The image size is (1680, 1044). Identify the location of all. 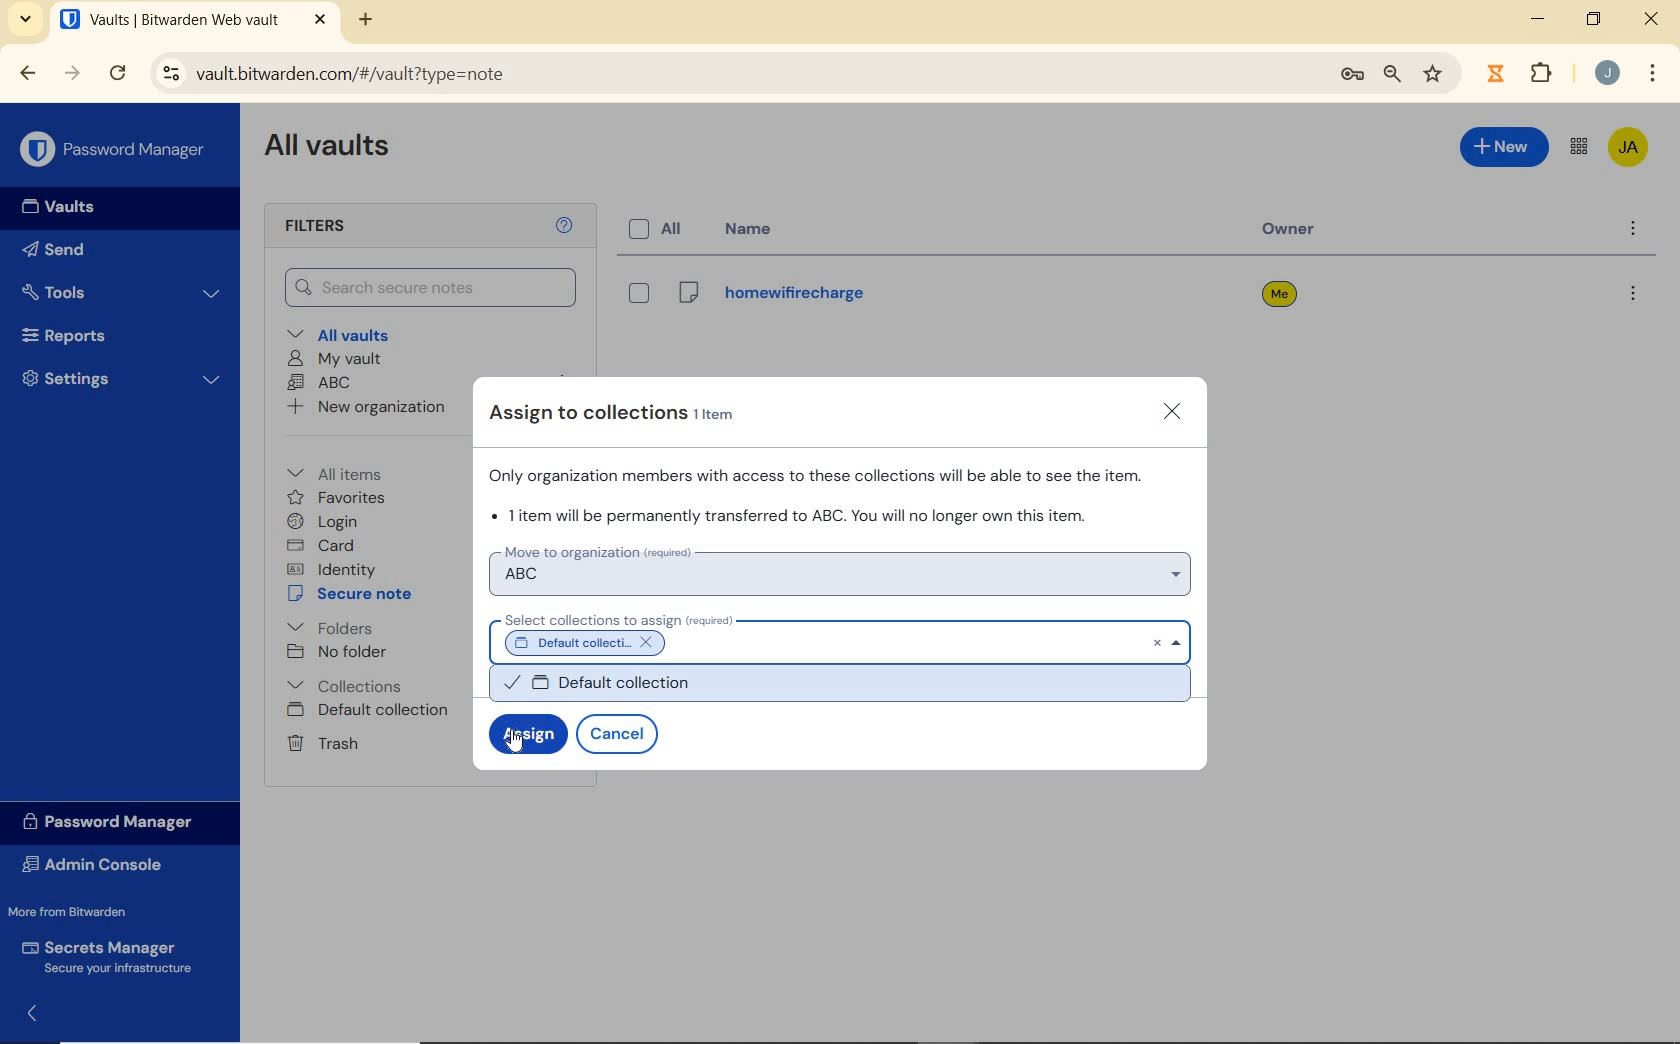
(660, 230).